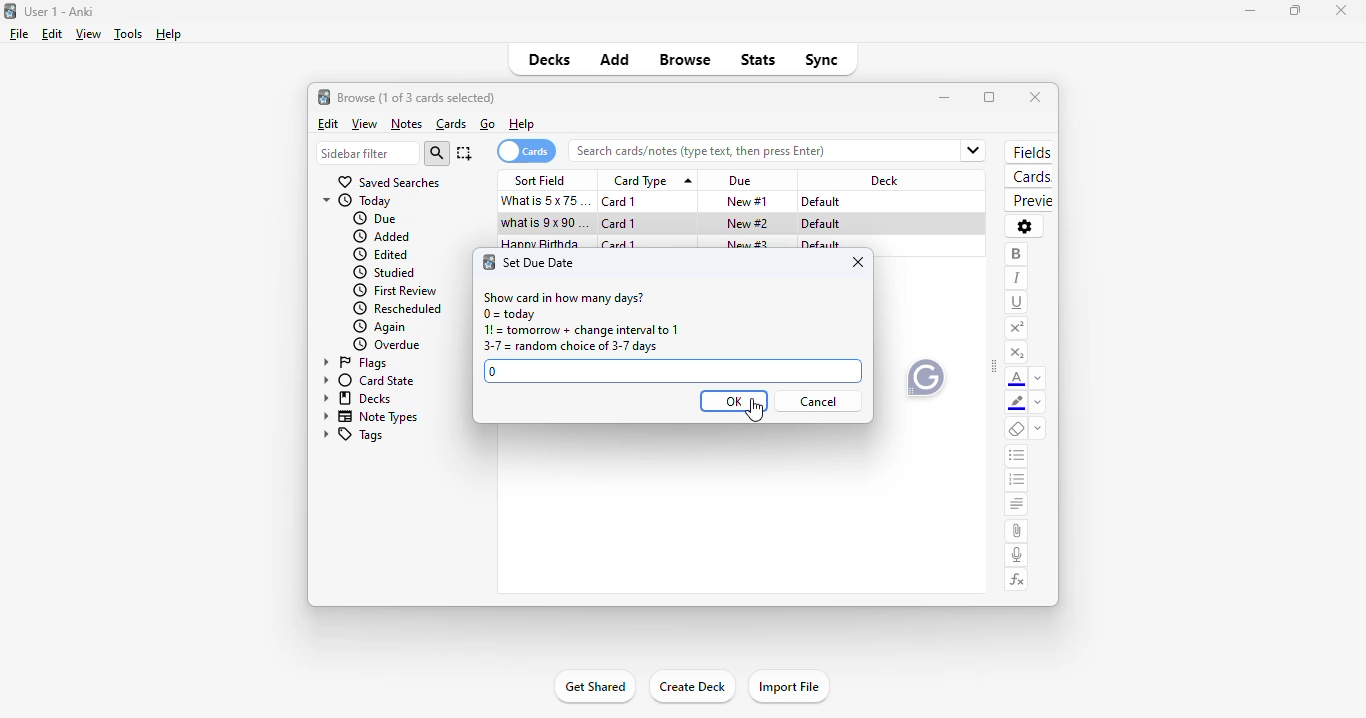  What do you see at coordinates (1019, 378) in the screenshot?
I see `text color` at bounding box center [1019, 378].